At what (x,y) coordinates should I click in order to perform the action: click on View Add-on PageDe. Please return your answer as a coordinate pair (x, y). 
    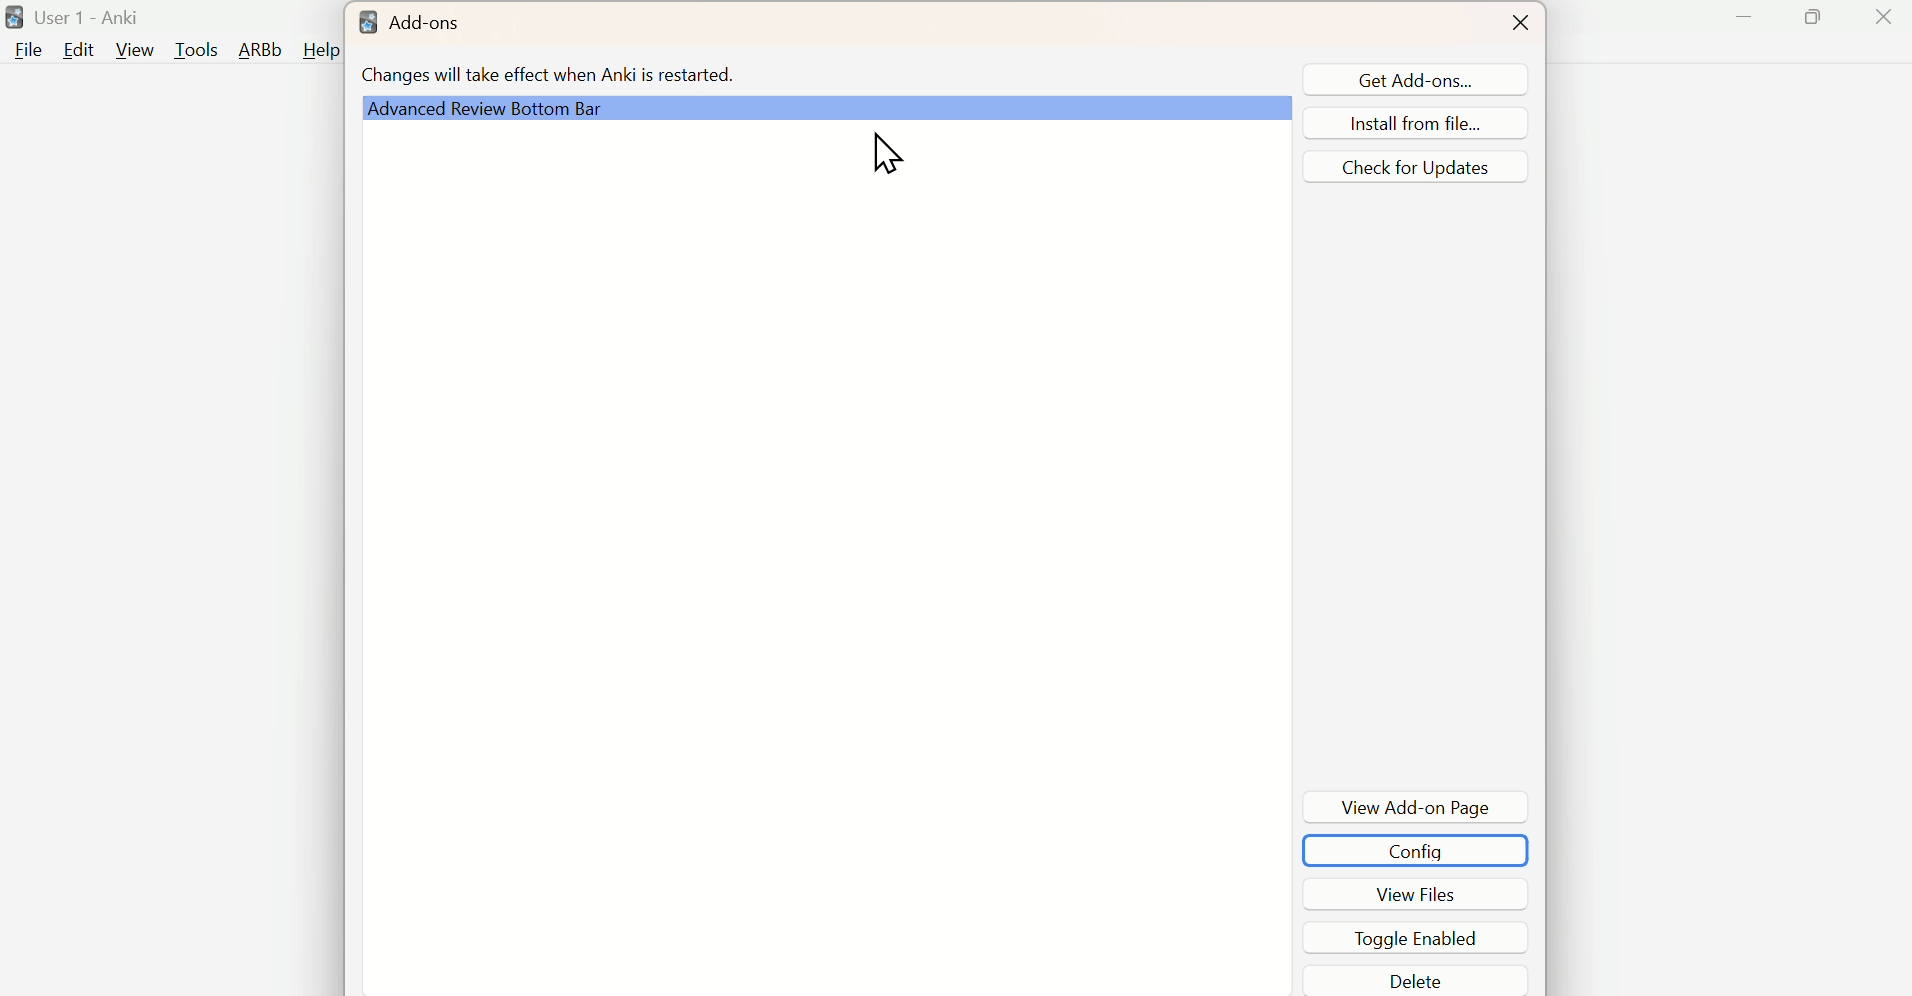
    Looking at the image, I should click on (1417, 806).